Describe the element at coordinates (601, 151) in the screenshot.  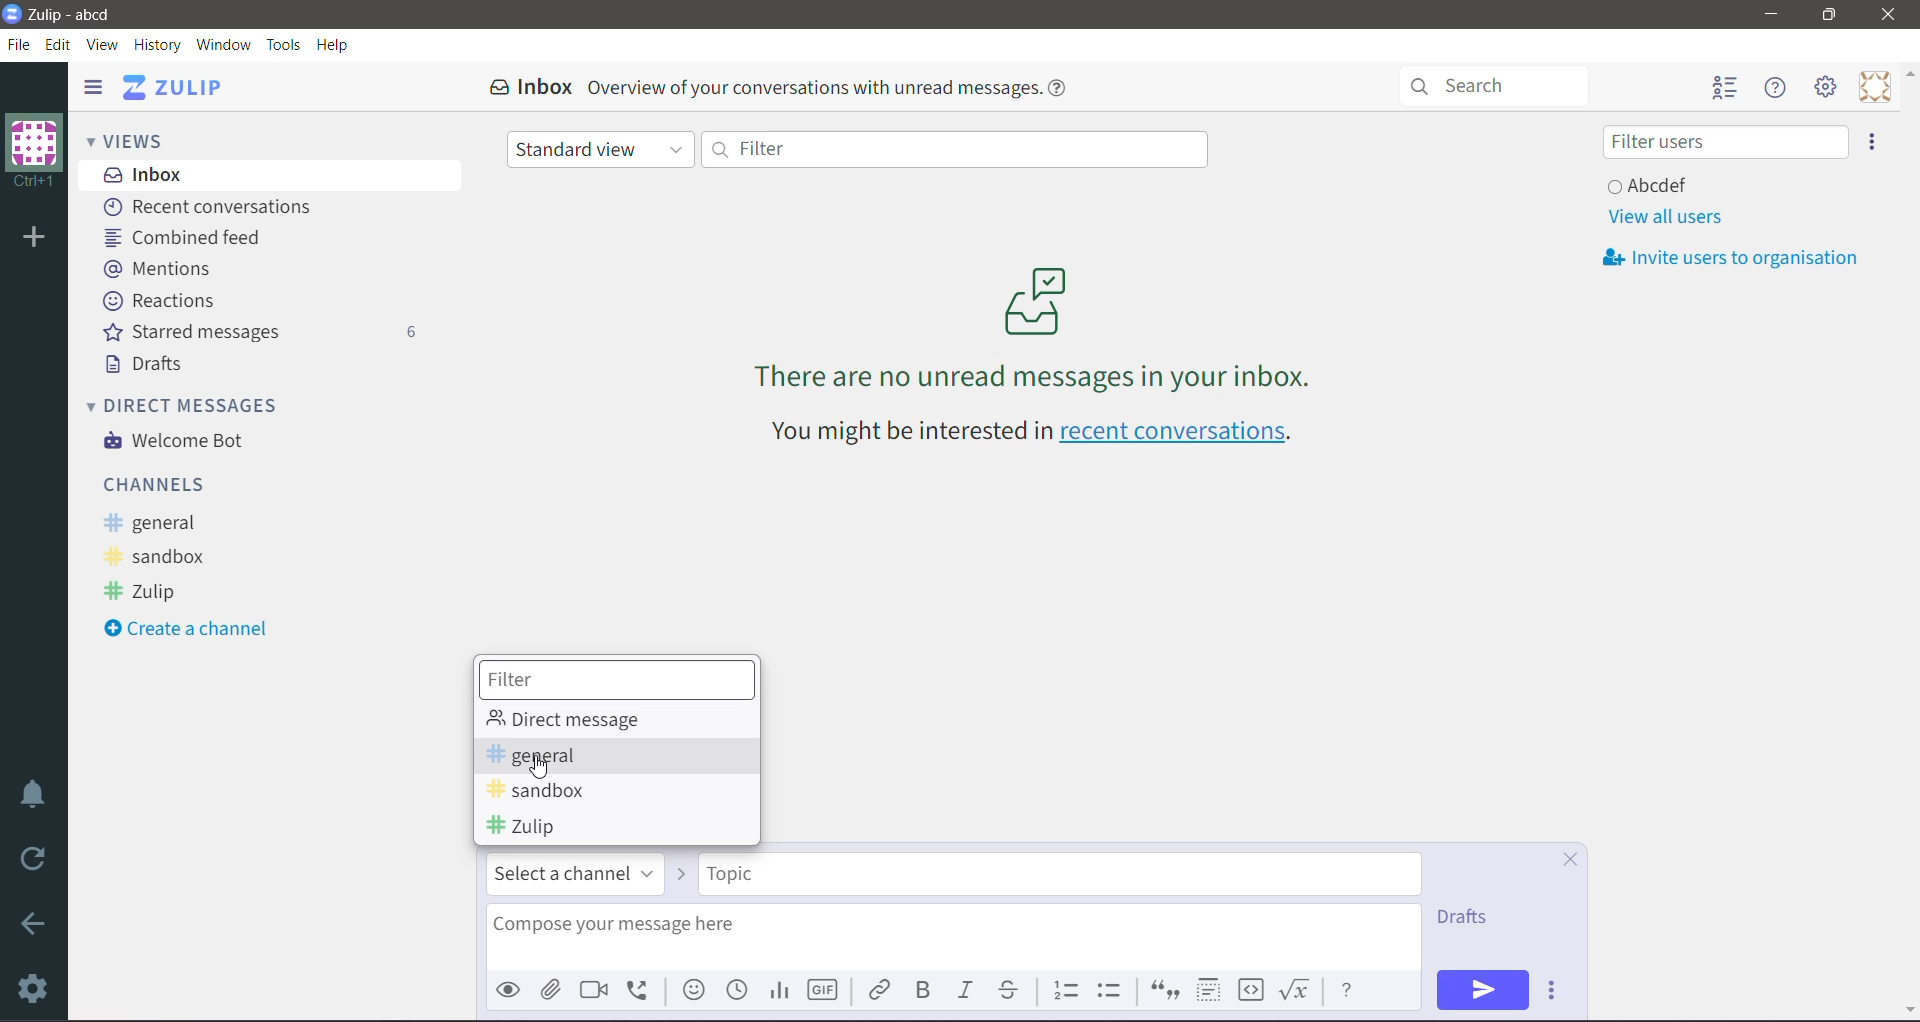
I see `Standard view` at that location.